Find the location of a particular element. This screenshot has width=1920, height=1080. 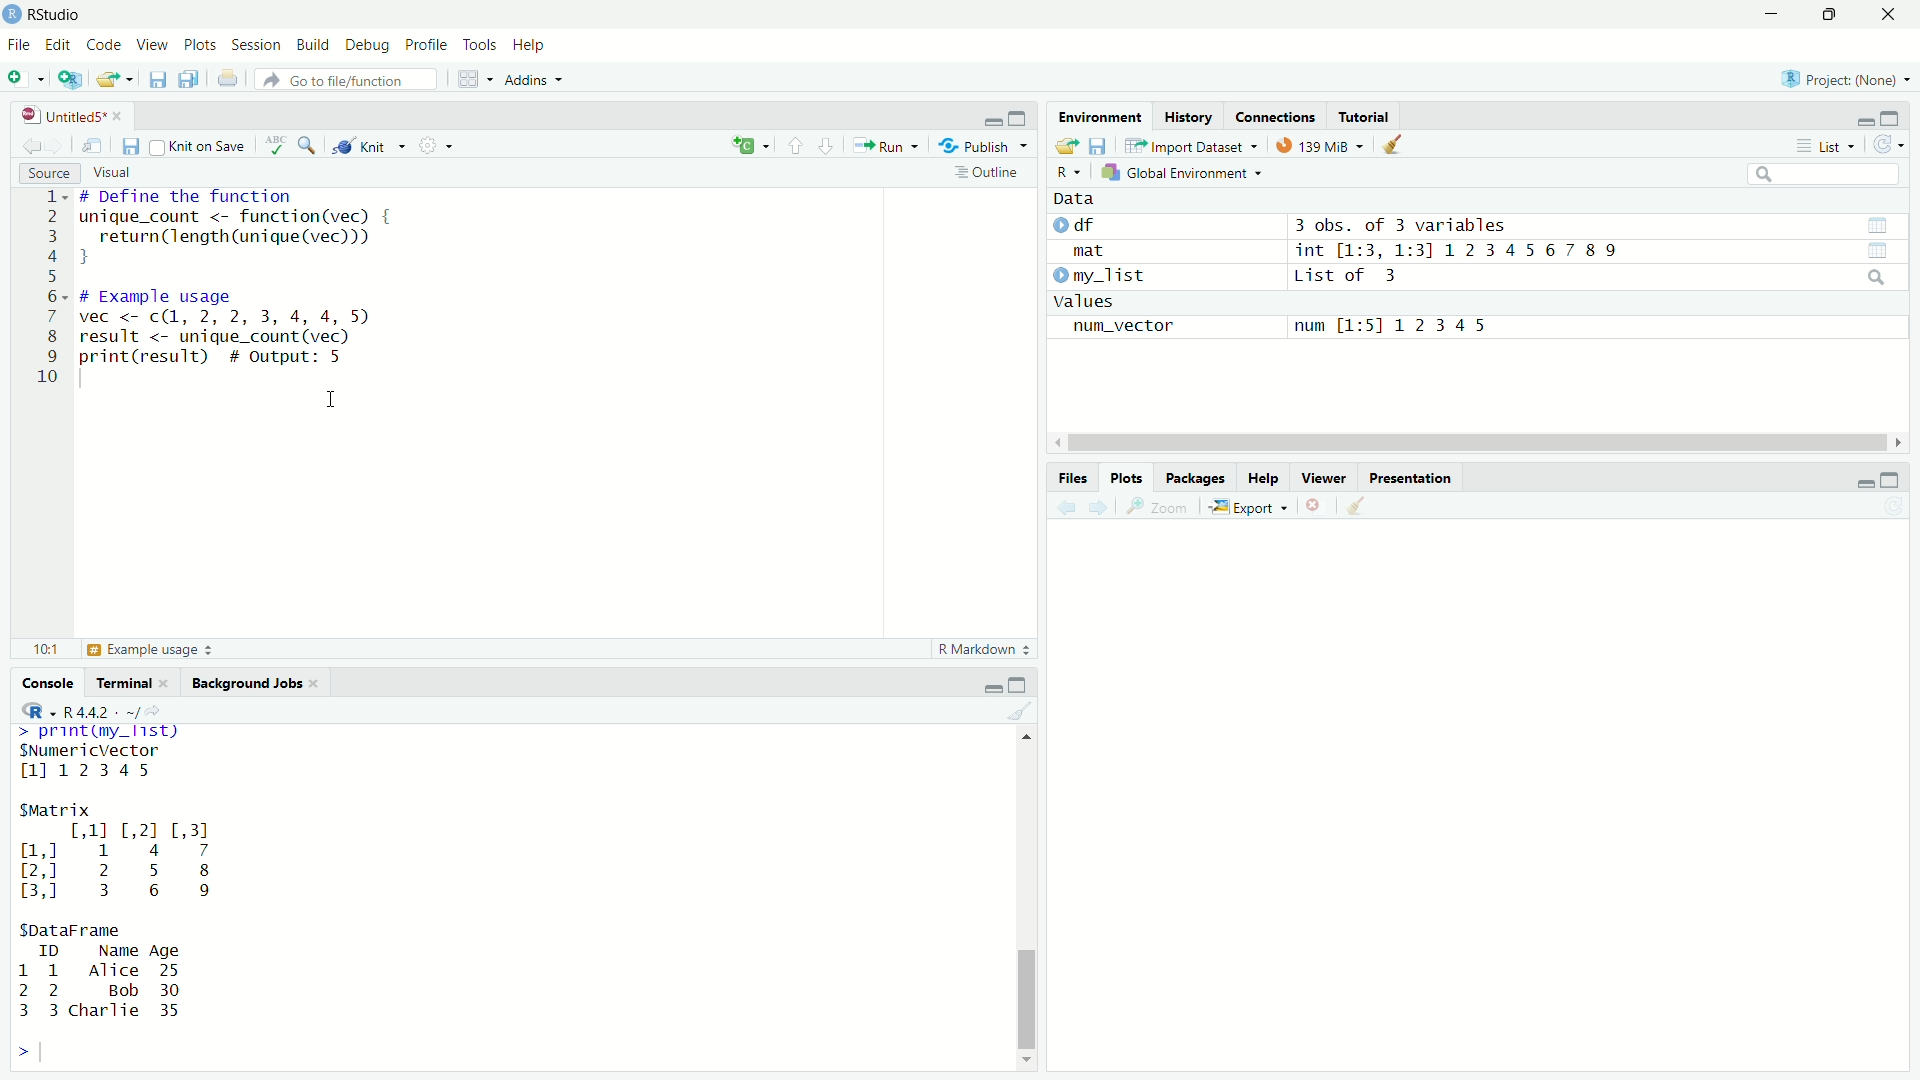

R Markdown is located at coordinates (979, 651).